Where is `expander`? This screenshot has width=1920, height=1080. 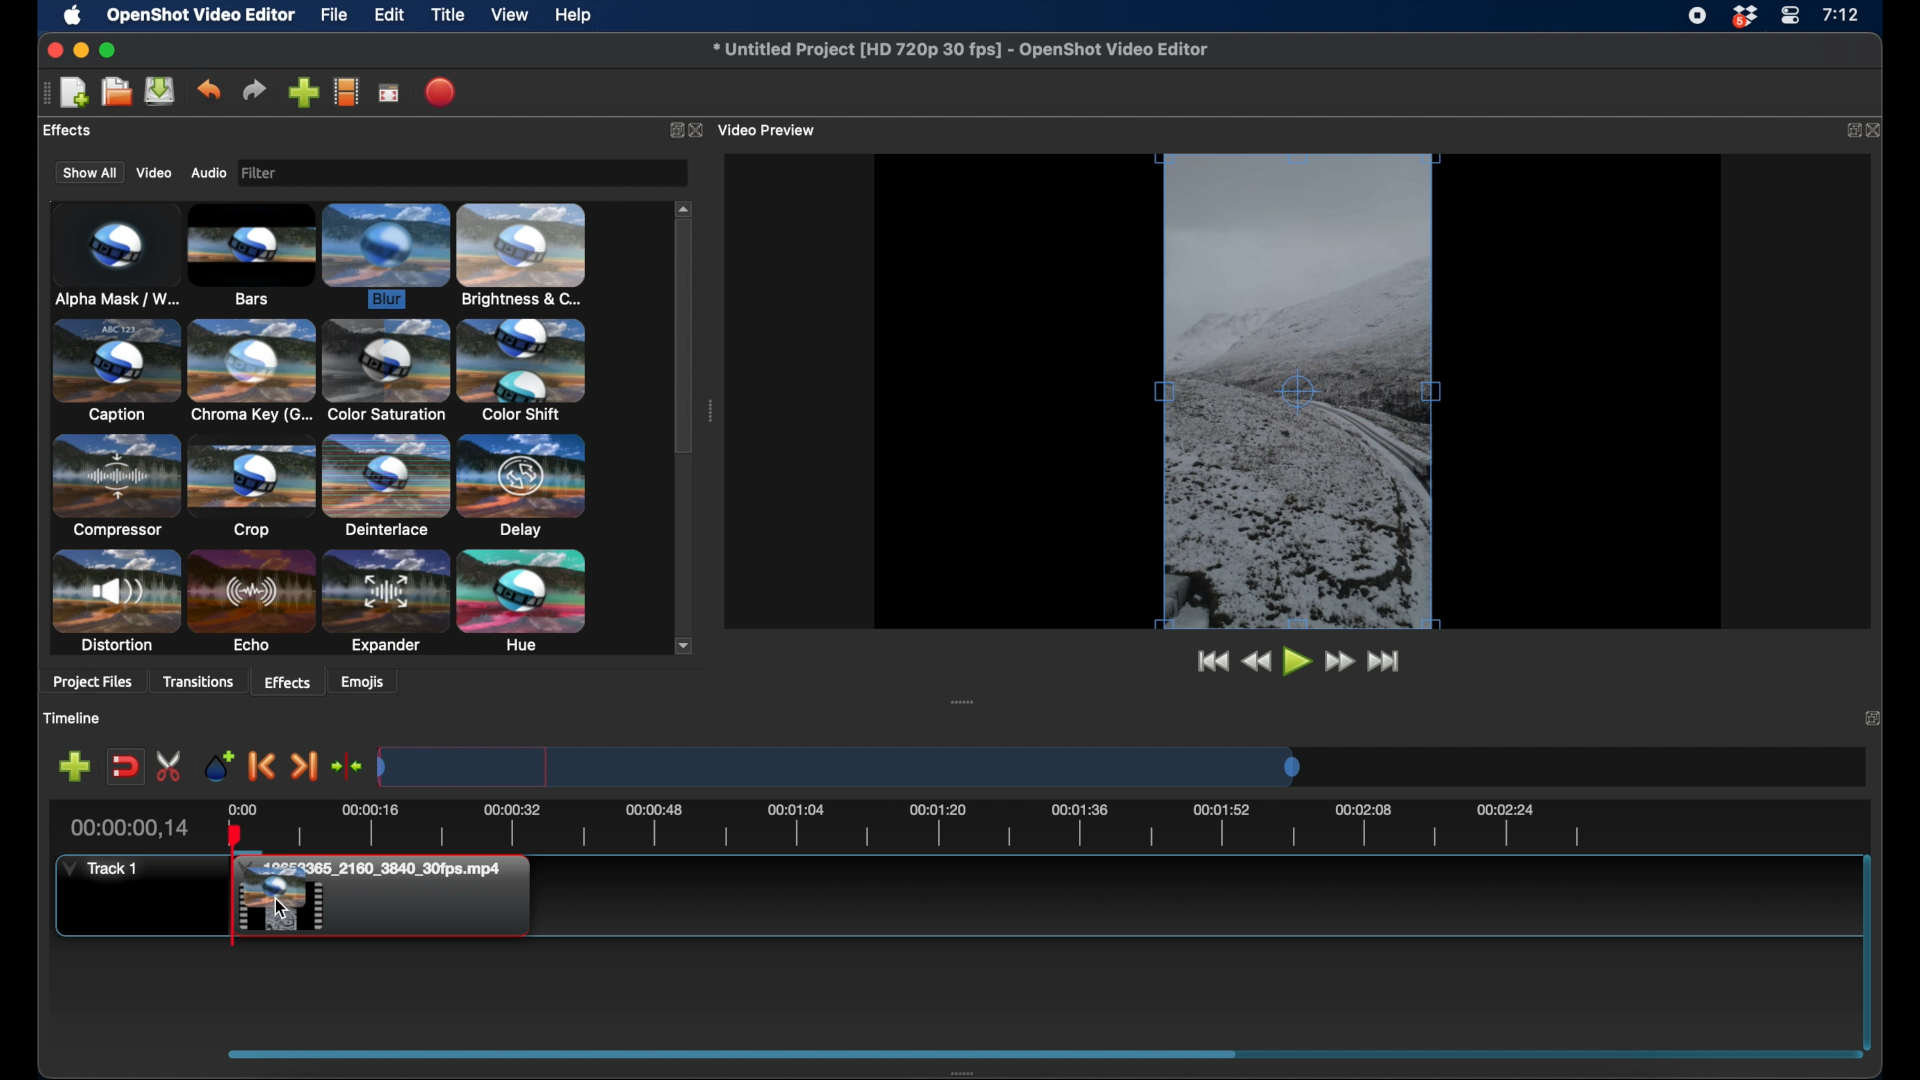 expander is located at coordinates (386, 603).